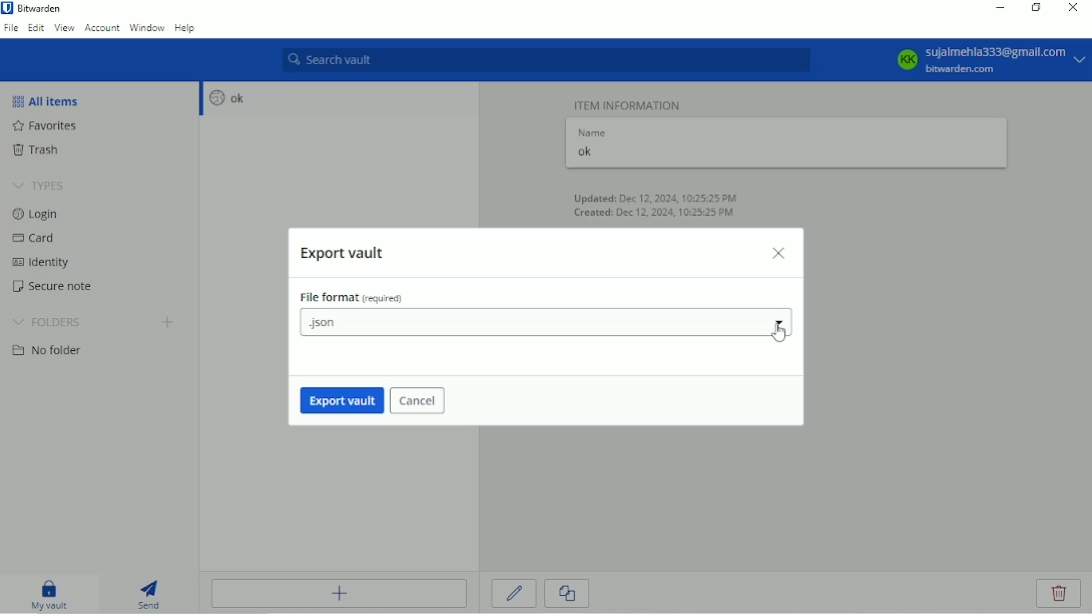  I want to click on Trash, so click(47, 151).